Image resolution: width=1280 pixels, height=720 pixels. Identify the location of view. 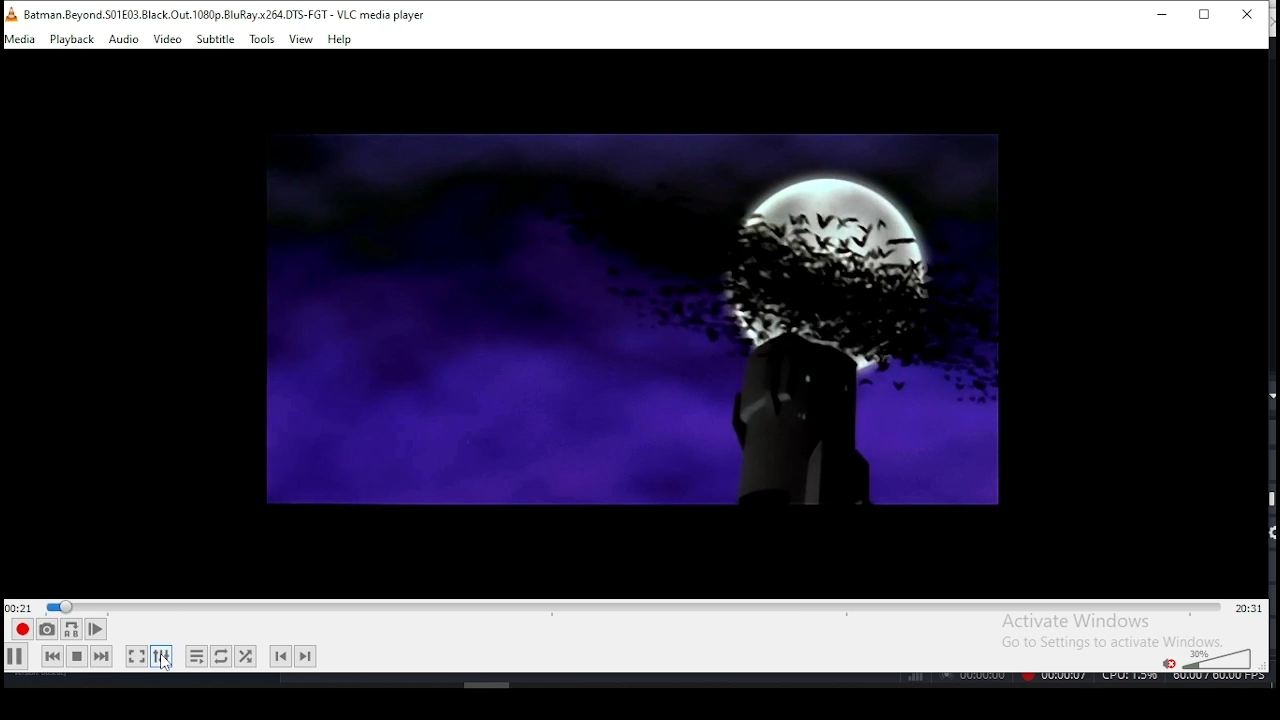
(302, 39).